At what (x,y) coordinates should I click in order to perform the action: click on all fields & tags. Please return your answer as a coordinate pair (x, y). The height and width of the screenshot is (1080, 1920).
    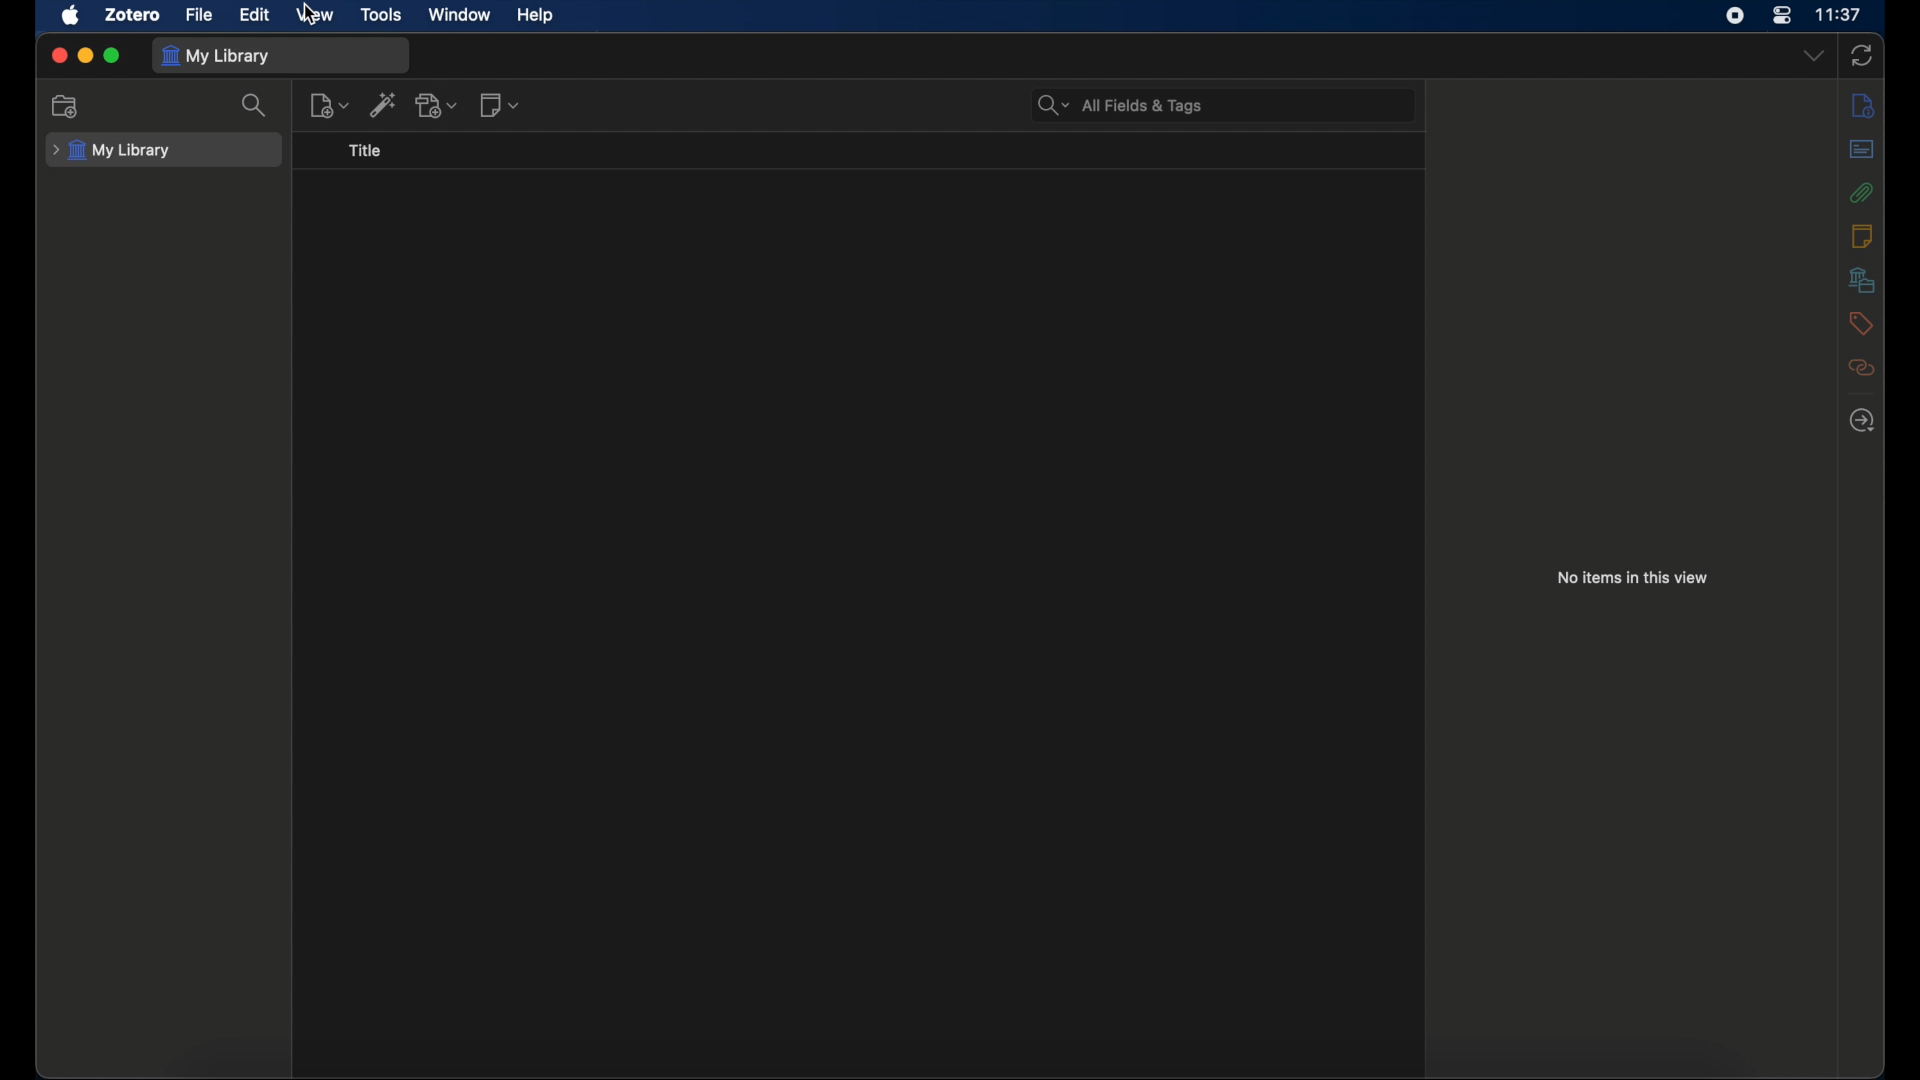
    Looking at the image, I should click on (1121, 104).